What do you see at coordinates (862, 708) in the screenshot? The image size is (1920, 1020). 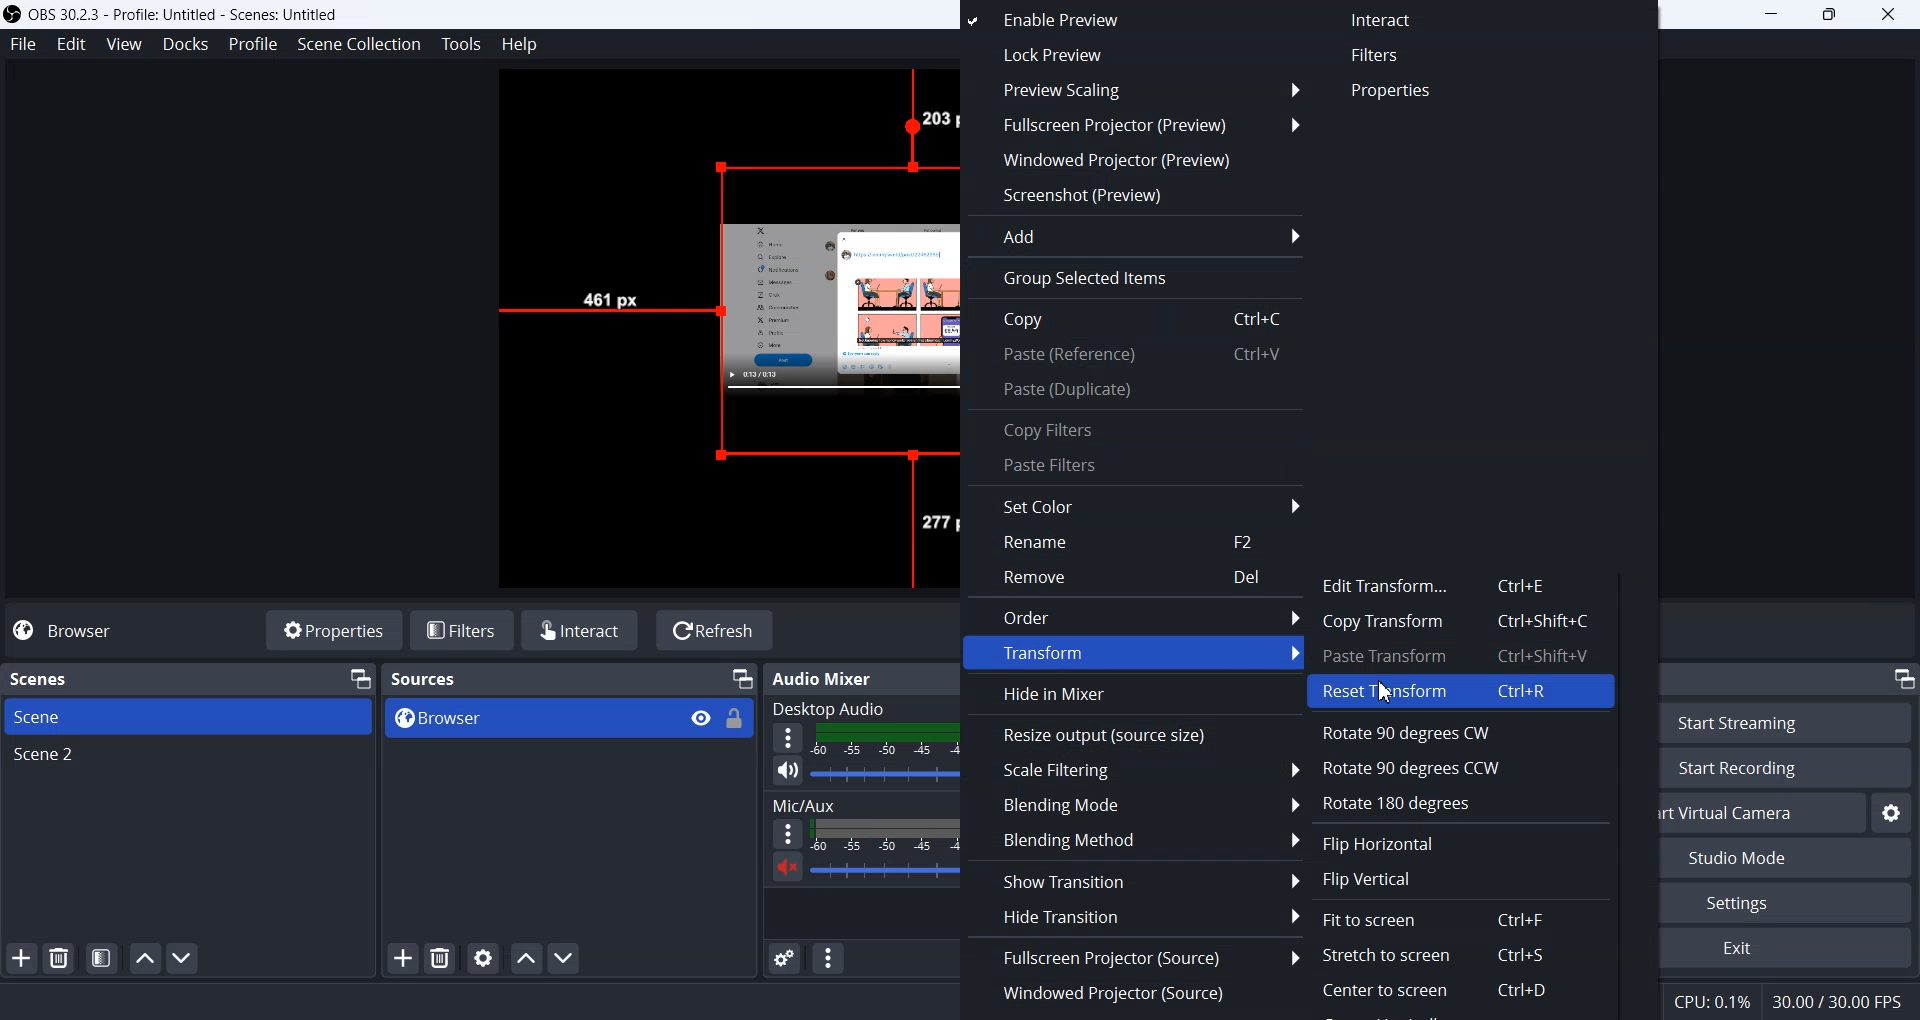 I see `Desktop audio` at bounding box center [862, 708].